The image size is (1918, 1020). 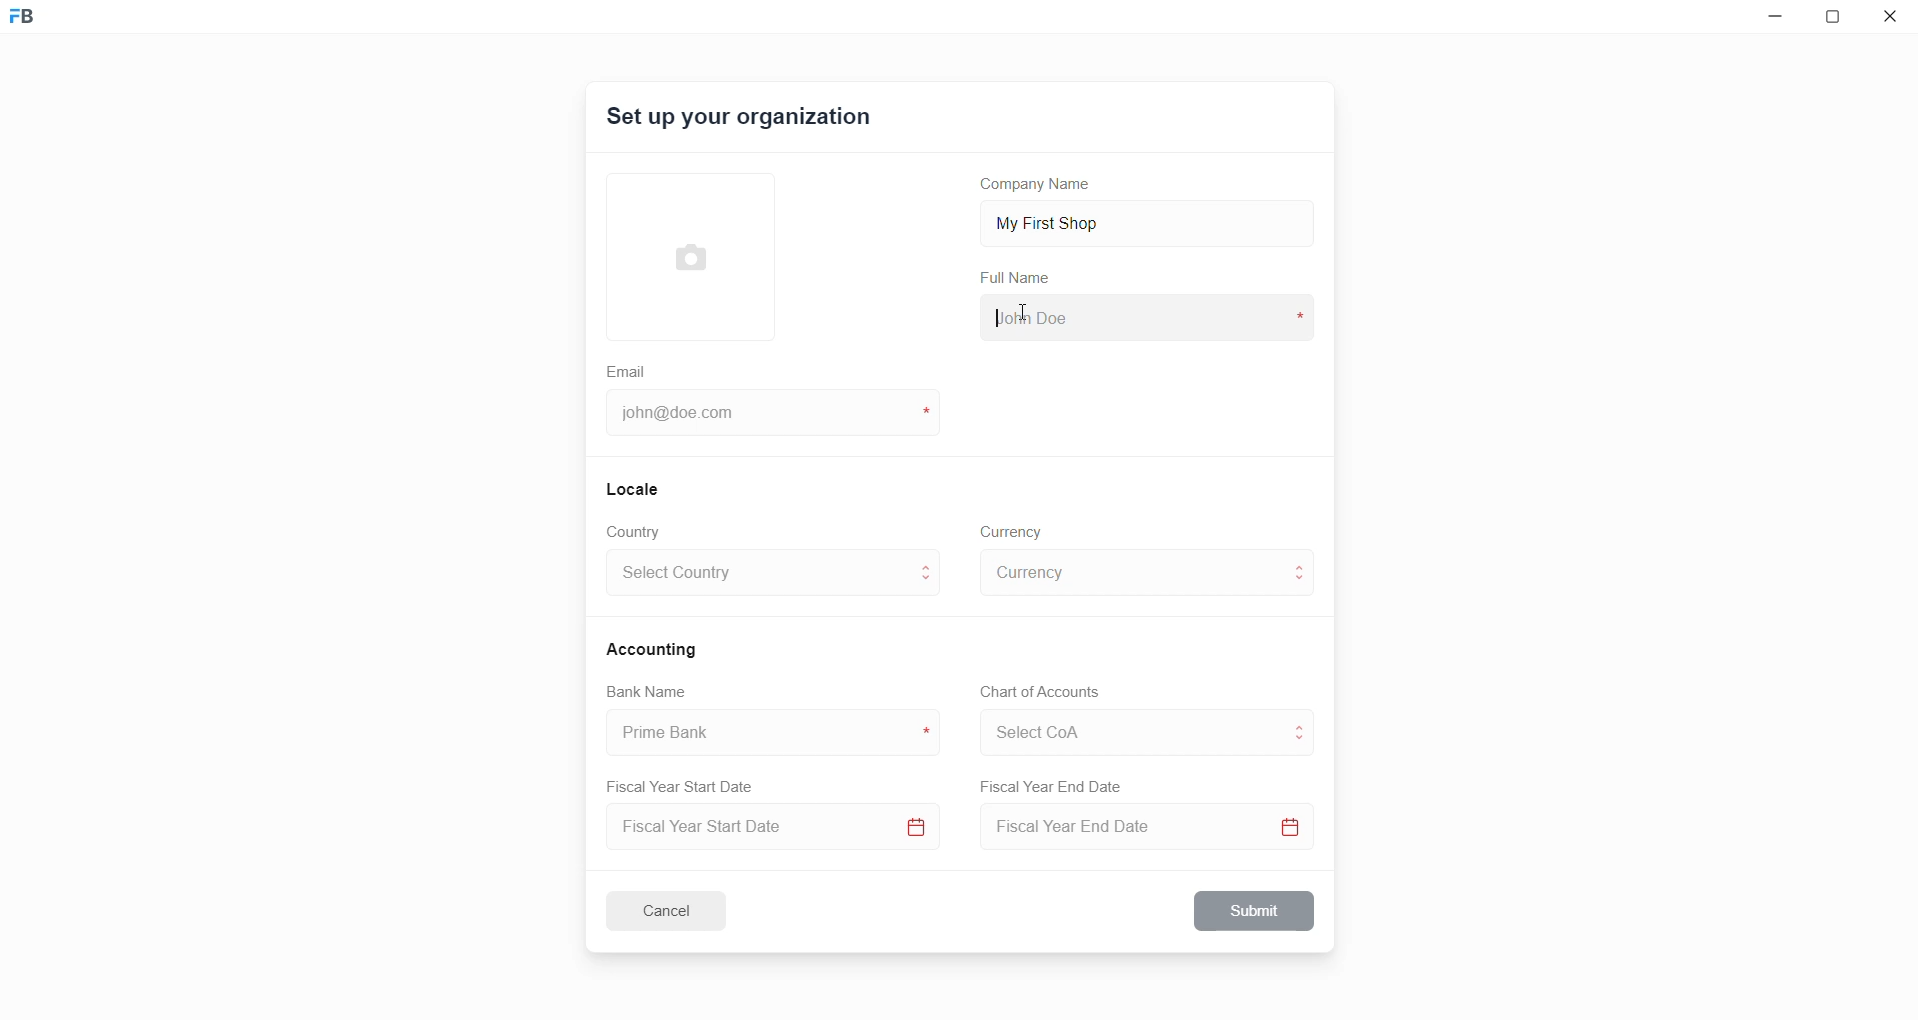 I want to click on close, so click(x=1891, y=20).